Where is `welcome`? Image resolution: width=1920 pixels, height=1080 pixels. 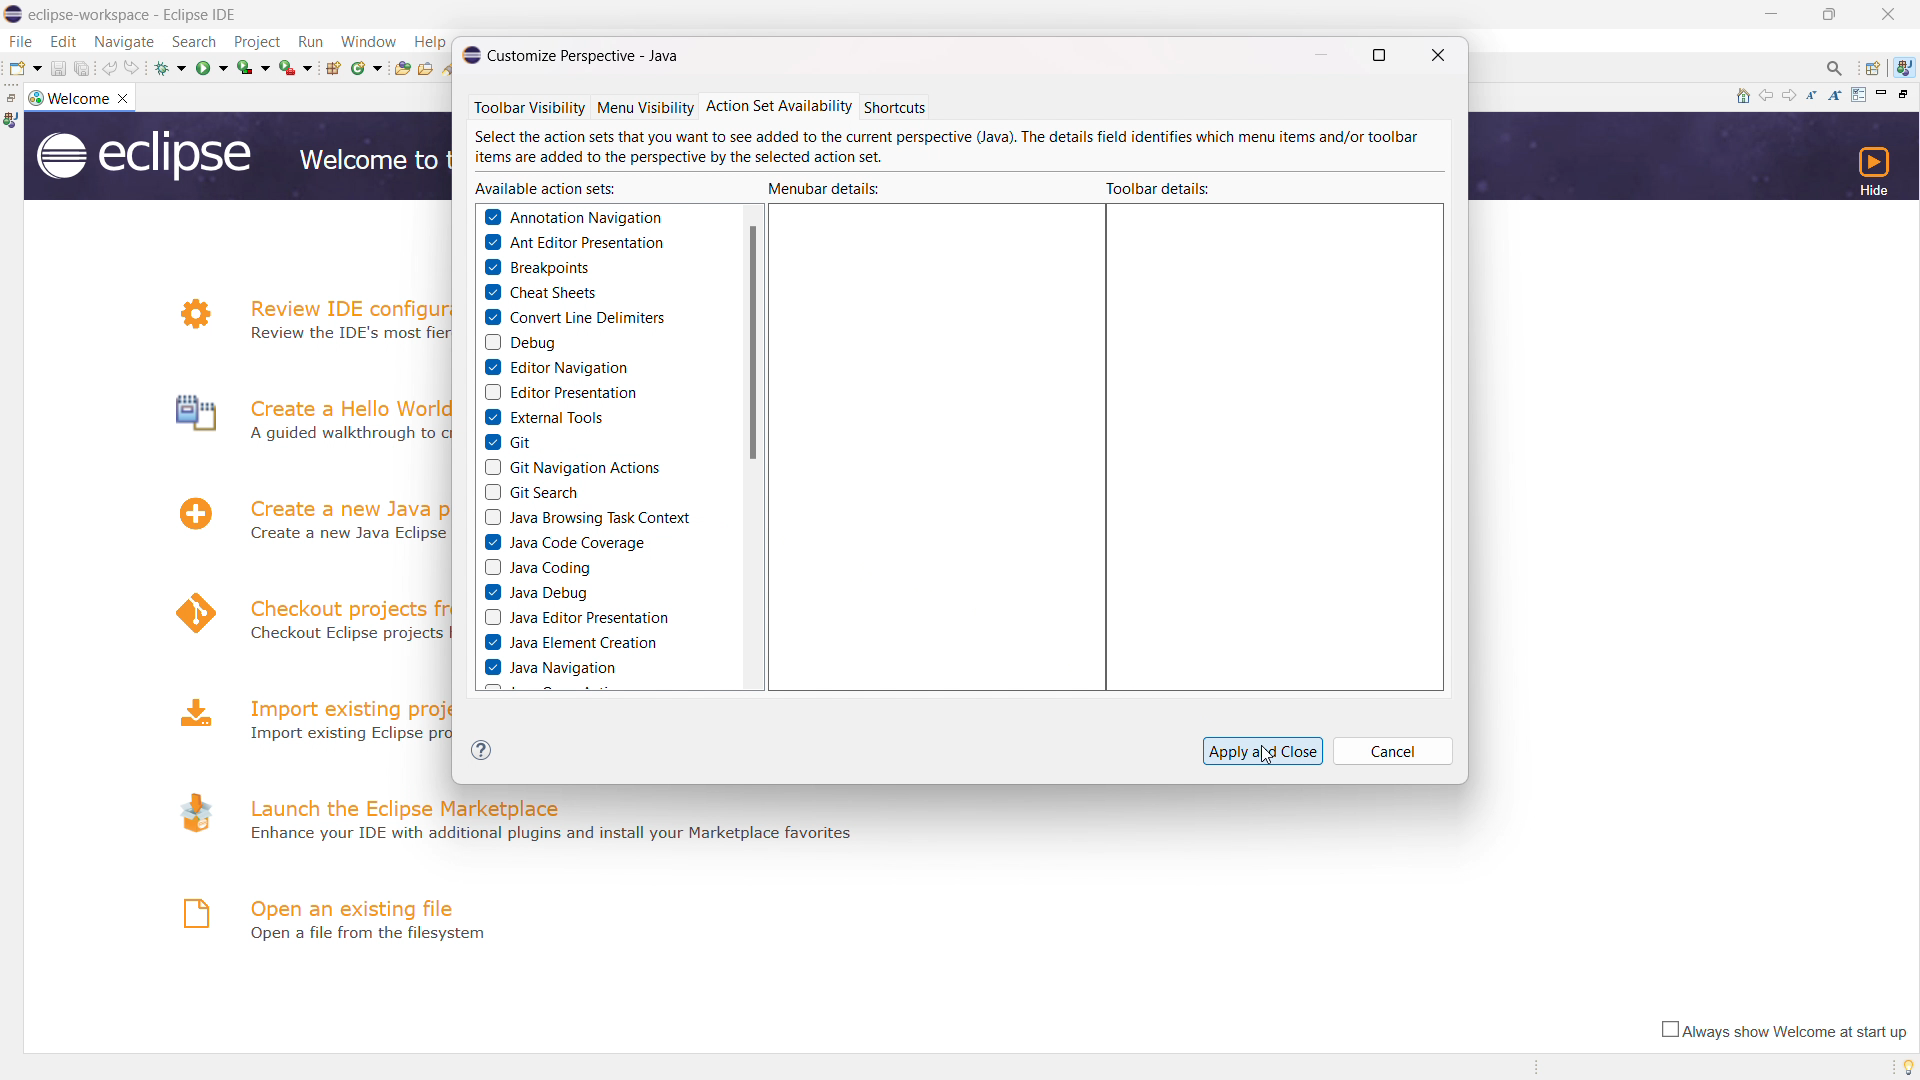 welcome is located at coordinates (79, 98).